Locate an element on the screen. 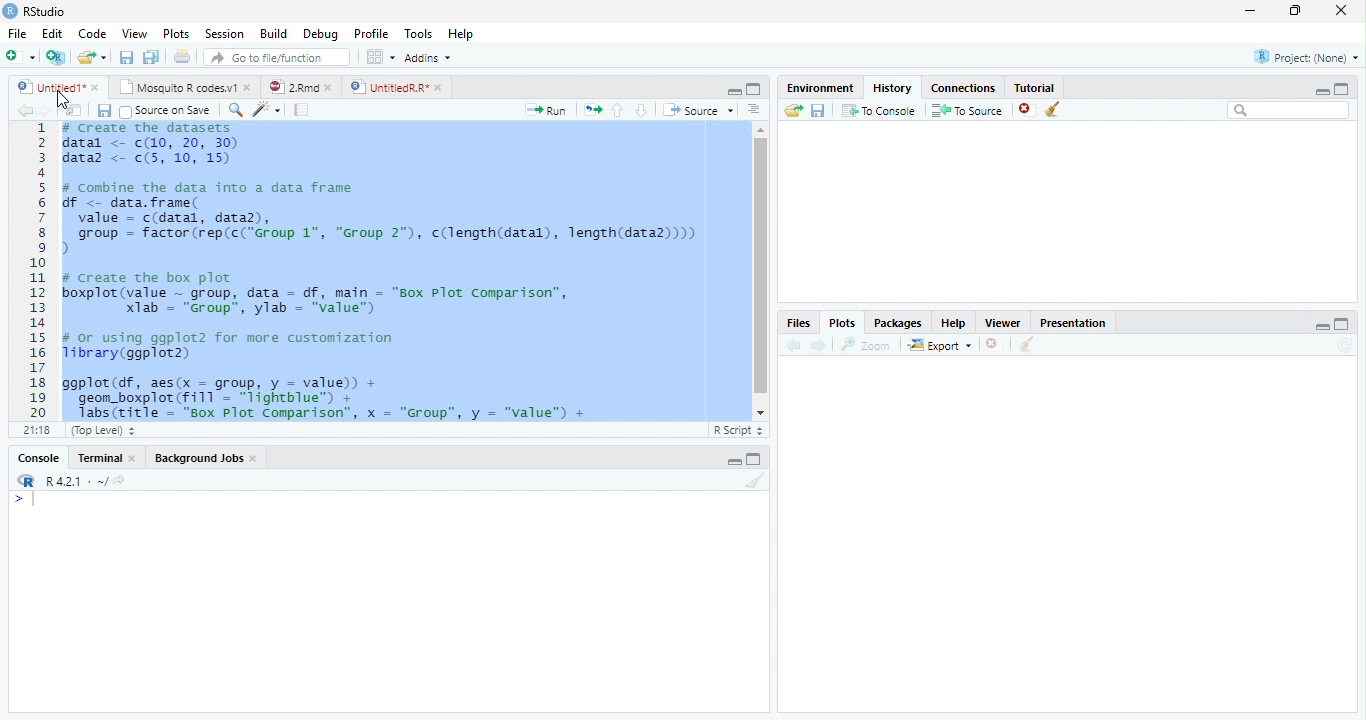 The width and height of the screenshot is (1366, 720). (Top Level) is located at coordinates (101, 431).